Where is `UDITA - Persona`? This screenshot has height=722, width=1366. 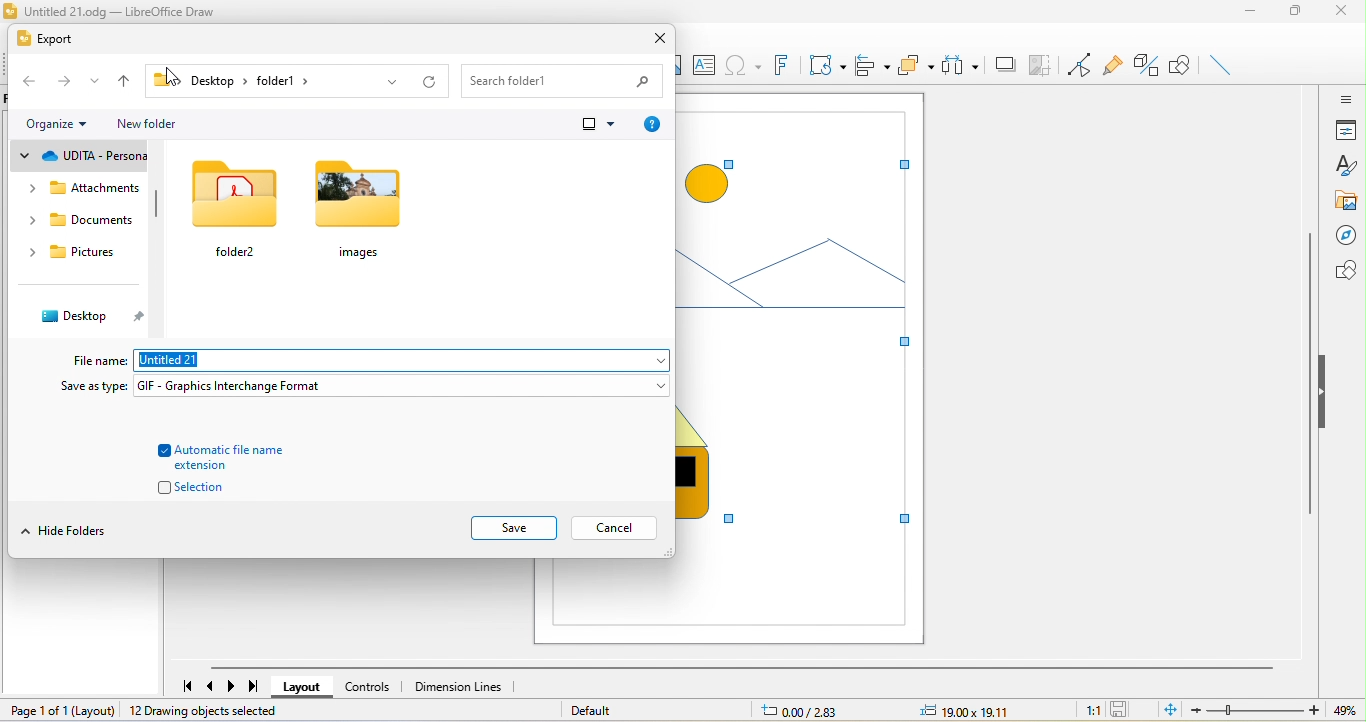 UDITA - Persona is located at coordinates (83, 157).